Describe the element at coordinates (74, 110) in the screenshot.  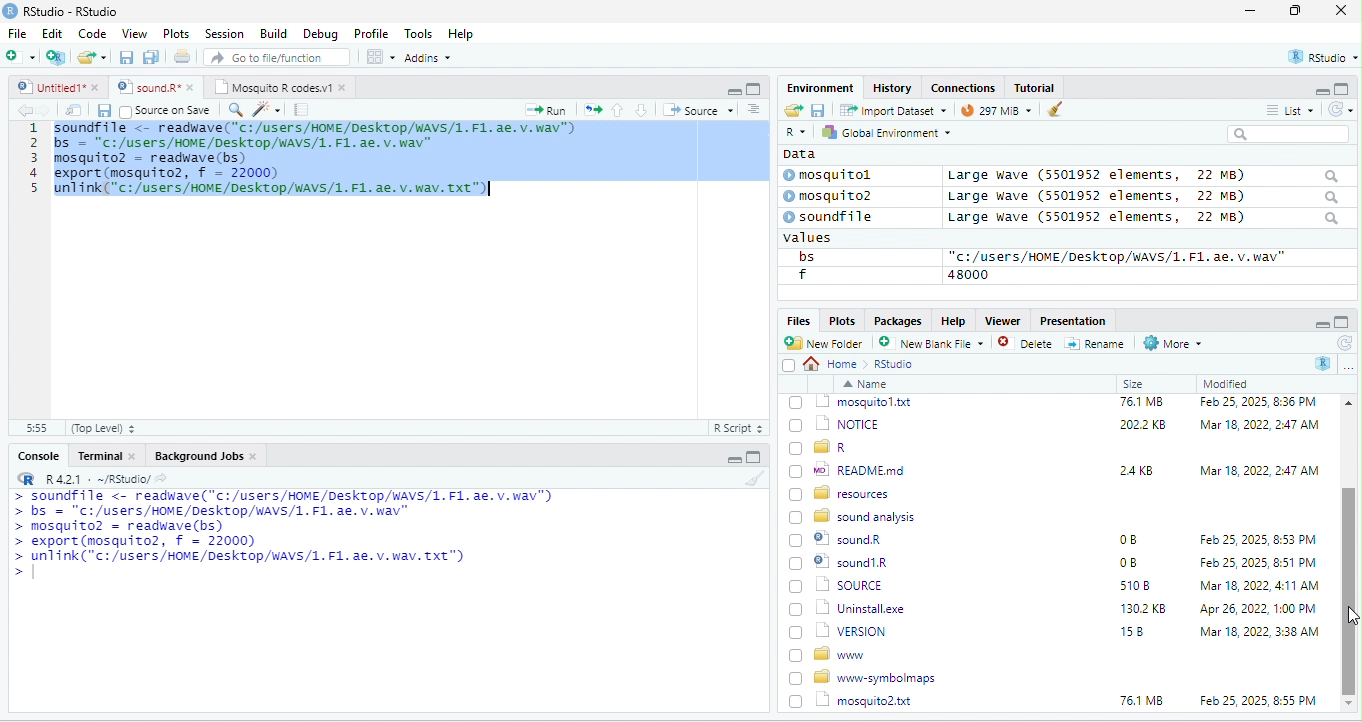
I see `open` at that location.